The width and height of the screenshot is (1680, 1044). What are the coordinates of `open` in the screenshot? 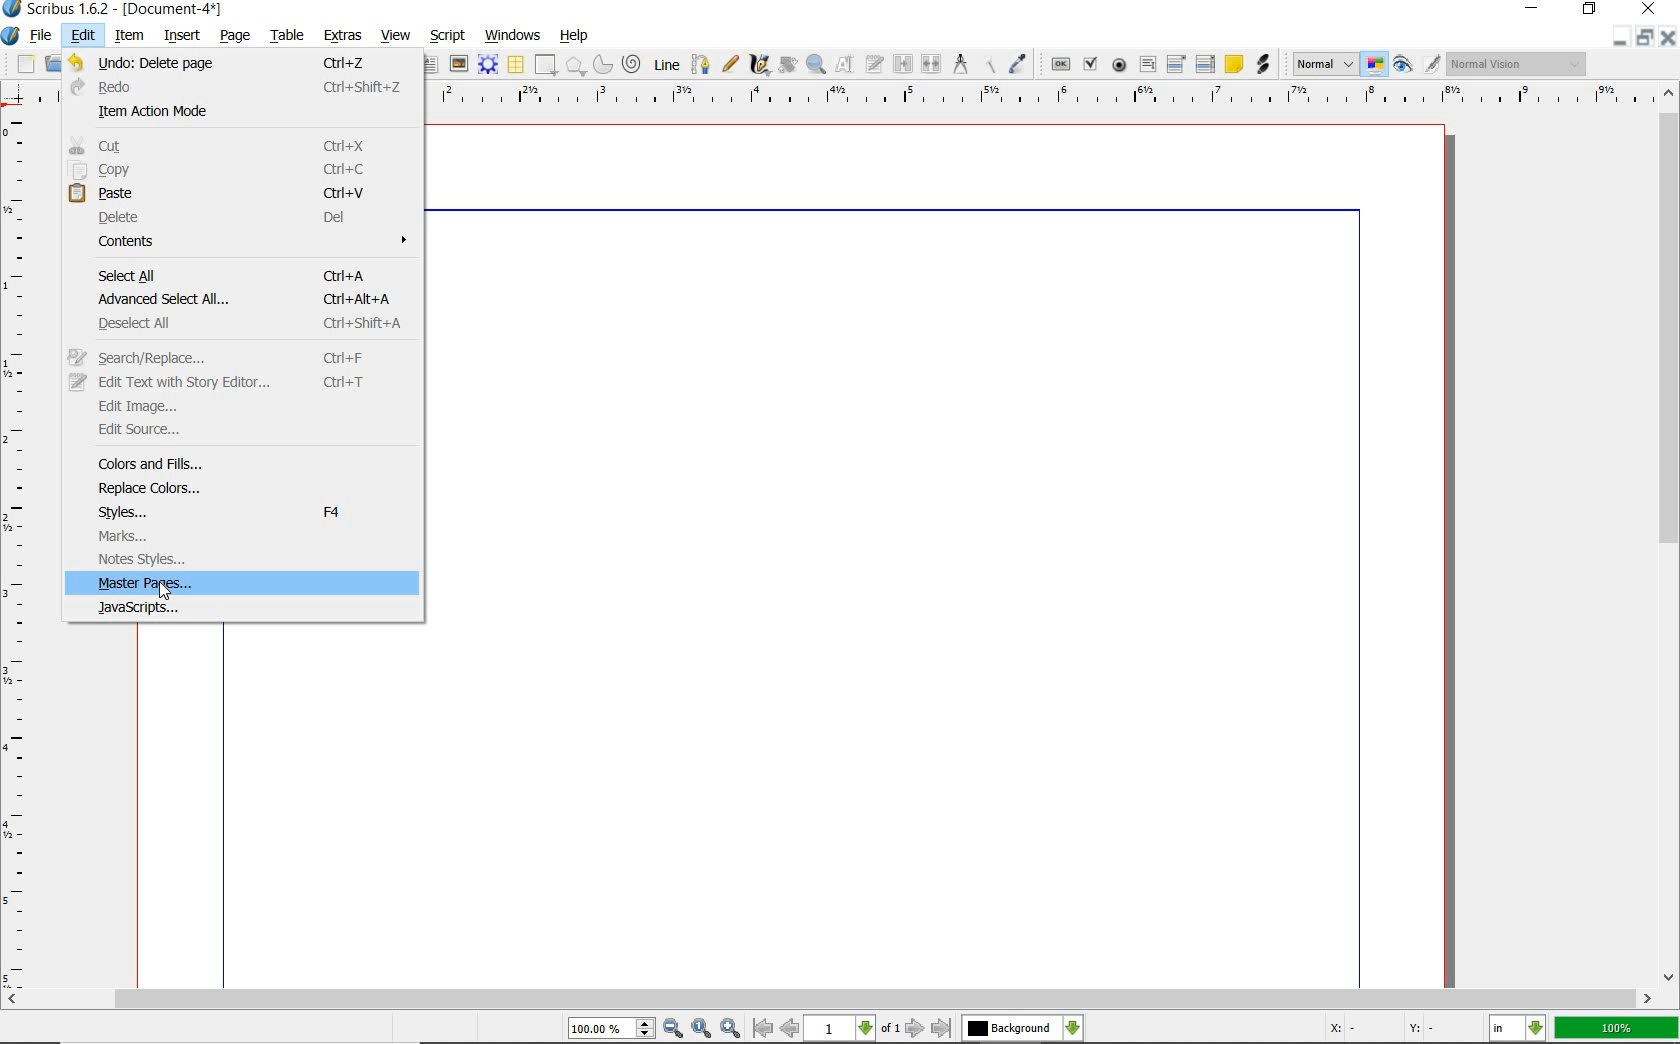 It's located at (51, 64).